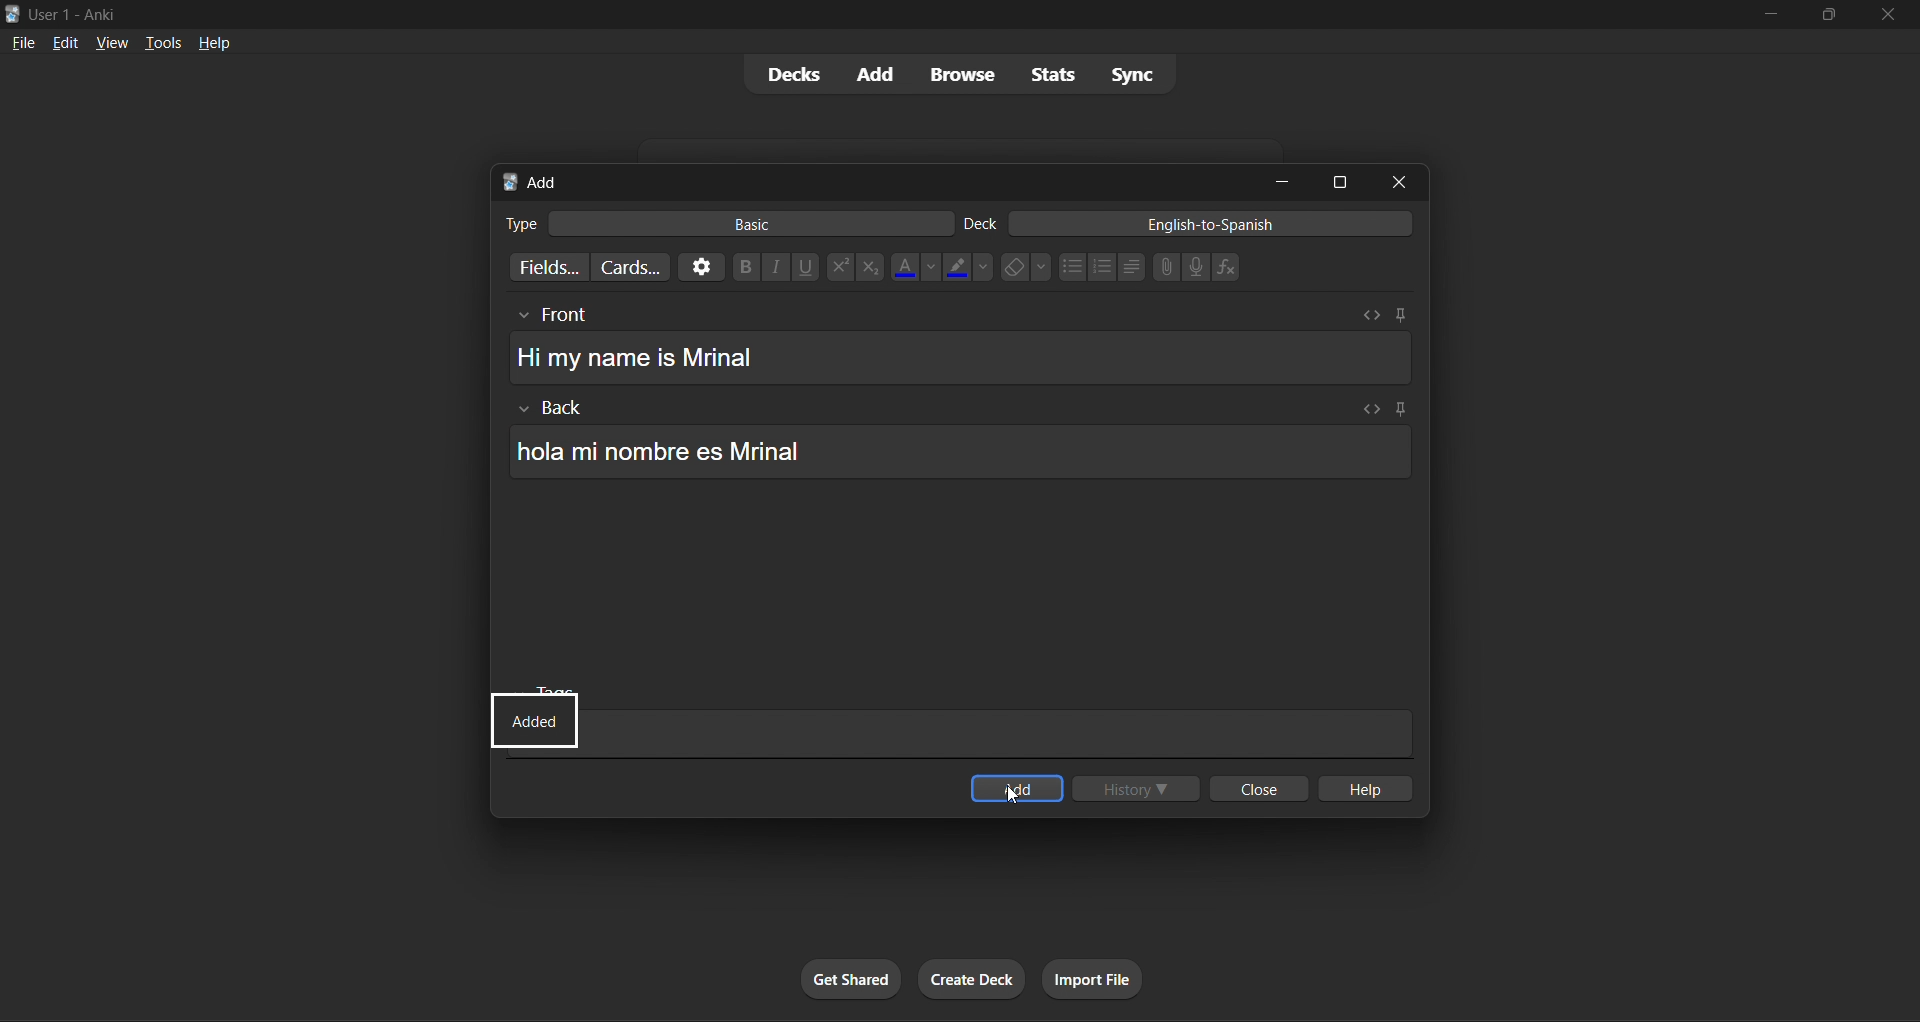  Describe the element at coordinates (1823, 15) in the screenshot. I see `maximize/restore` at that location.